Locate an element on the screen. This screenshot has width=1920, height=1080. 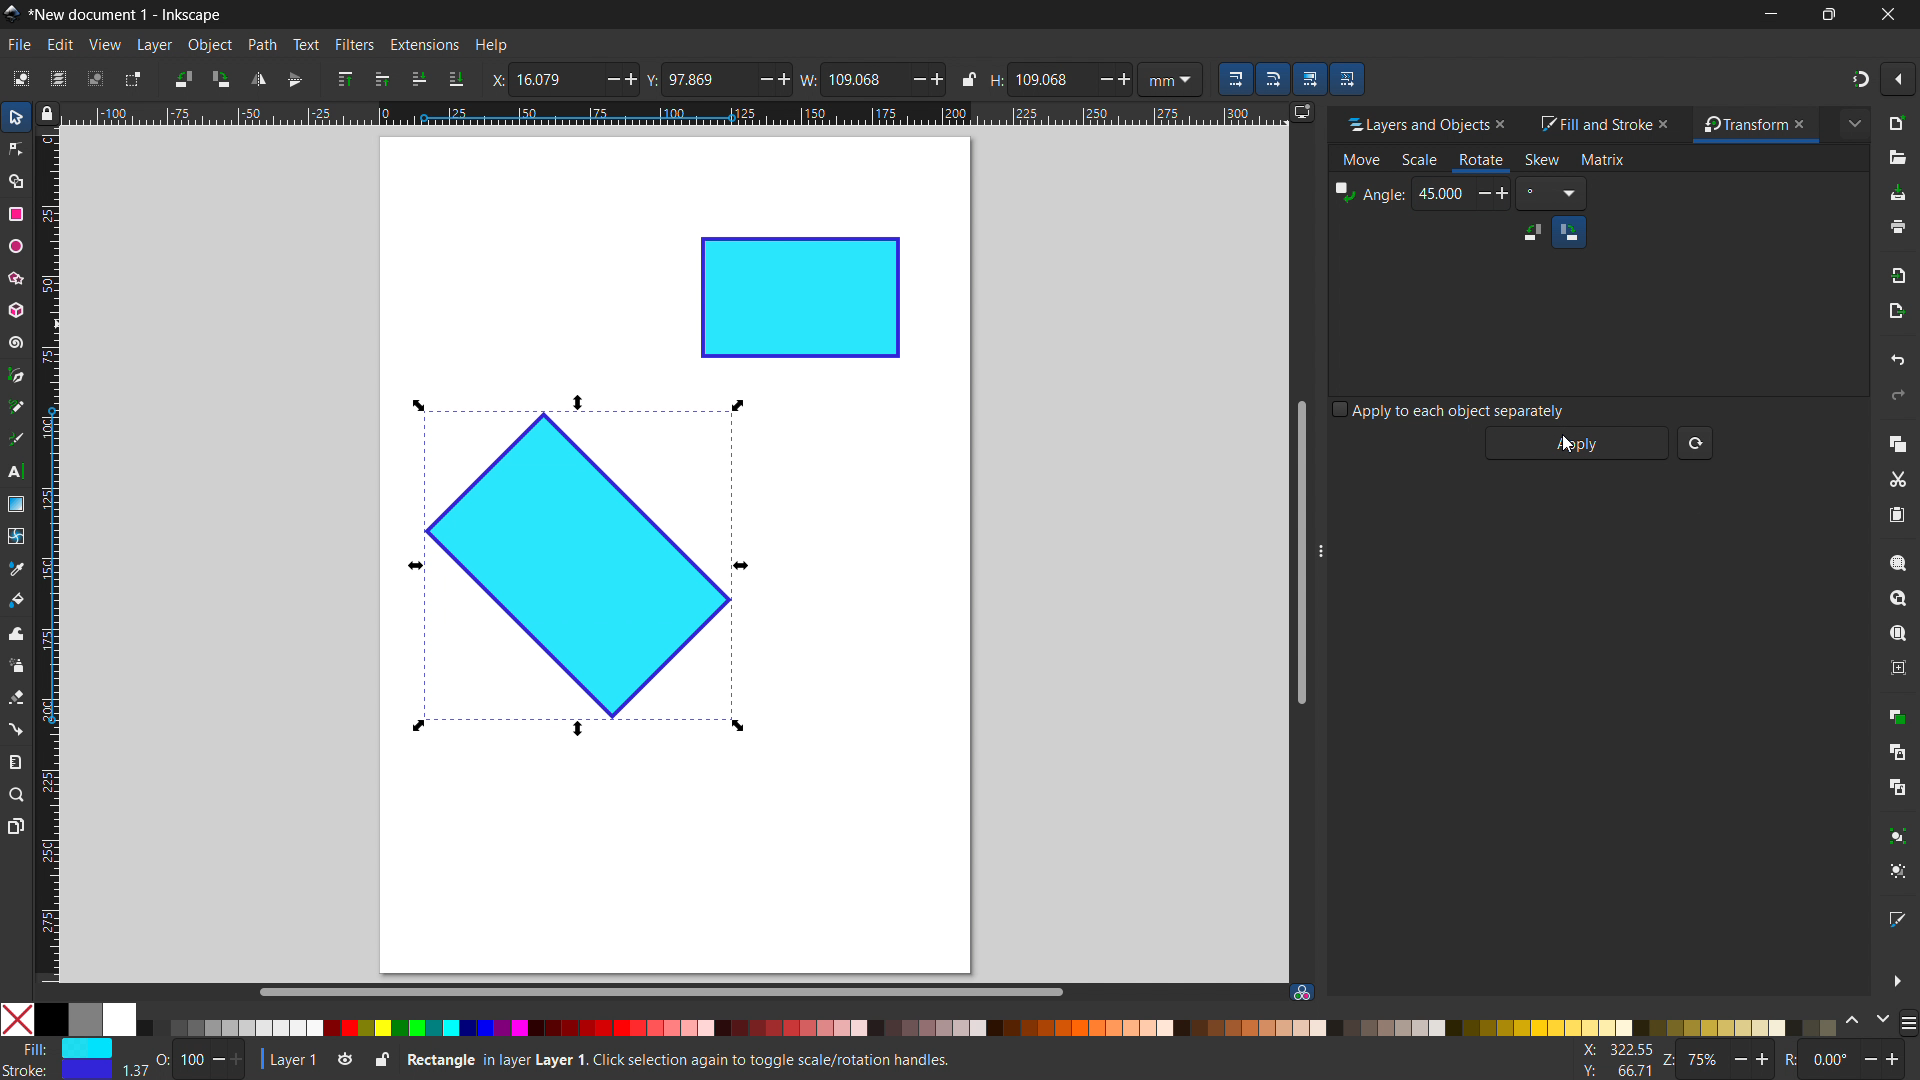
close is located at coordinates (1509, 124).